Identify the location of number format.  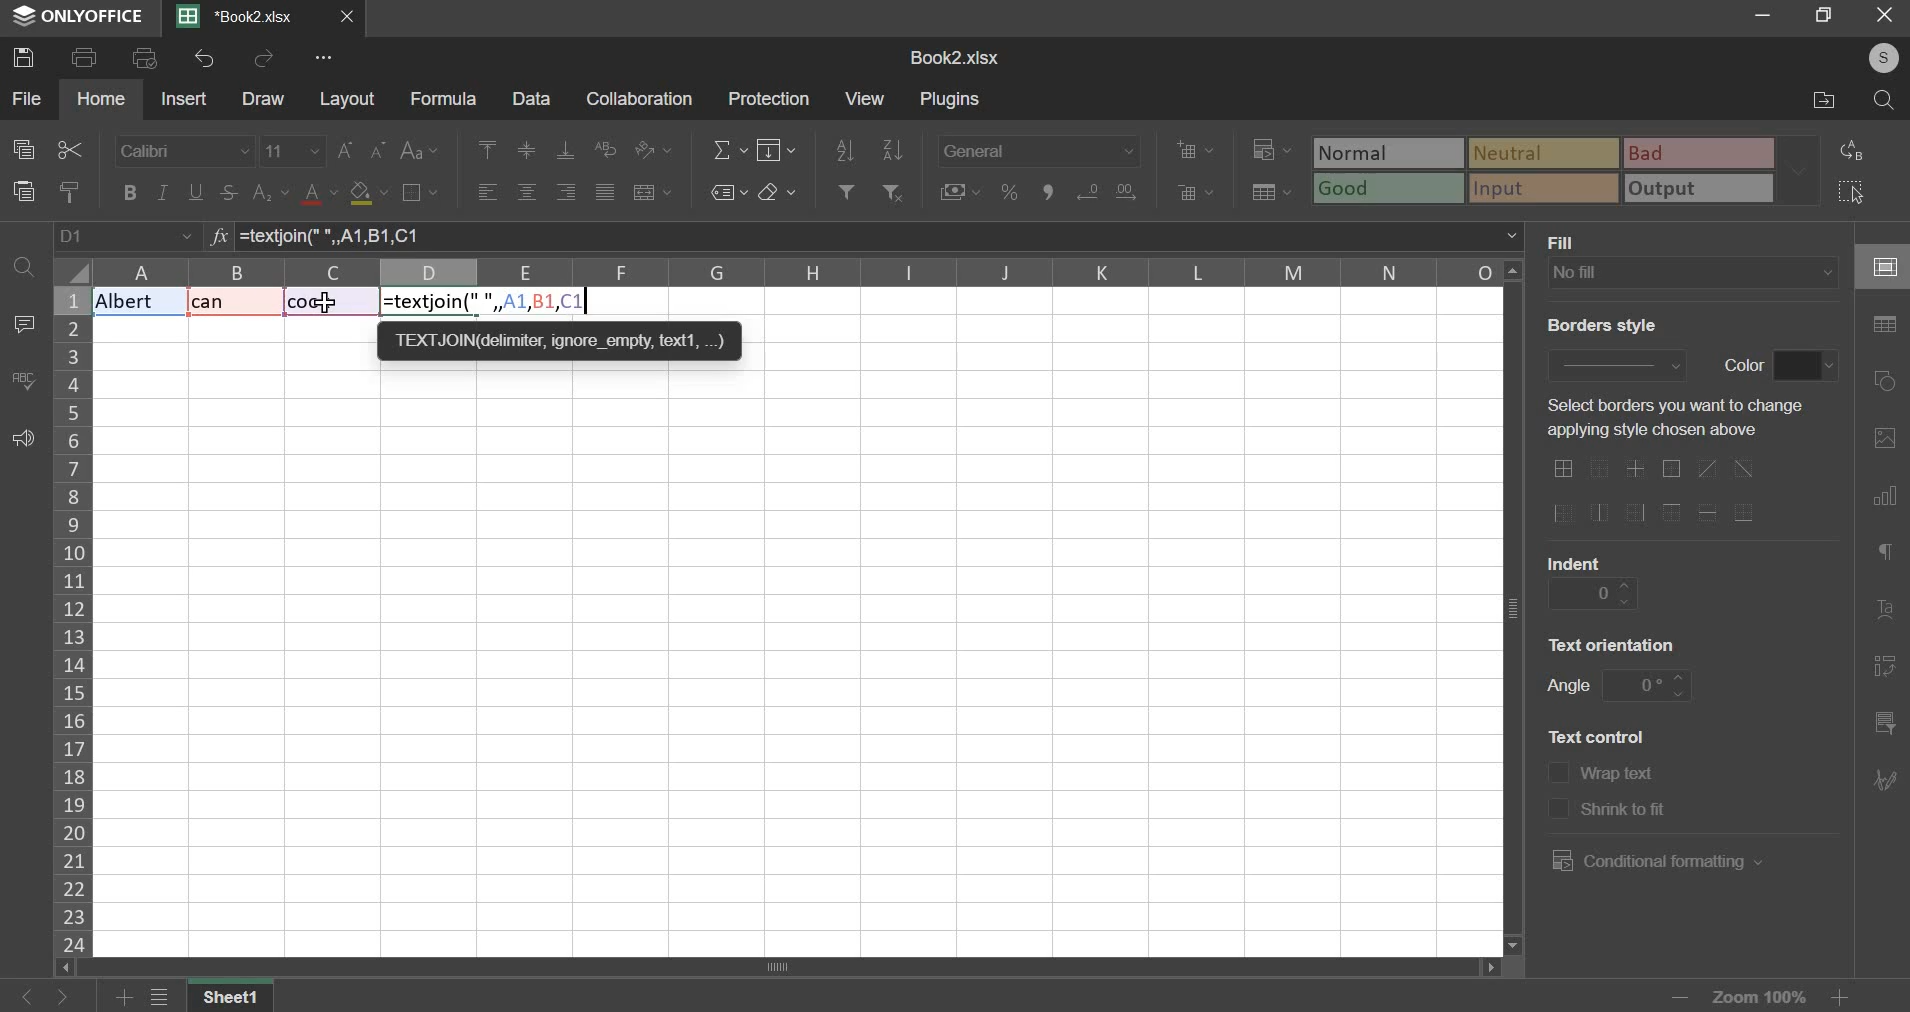
(1039, 148).